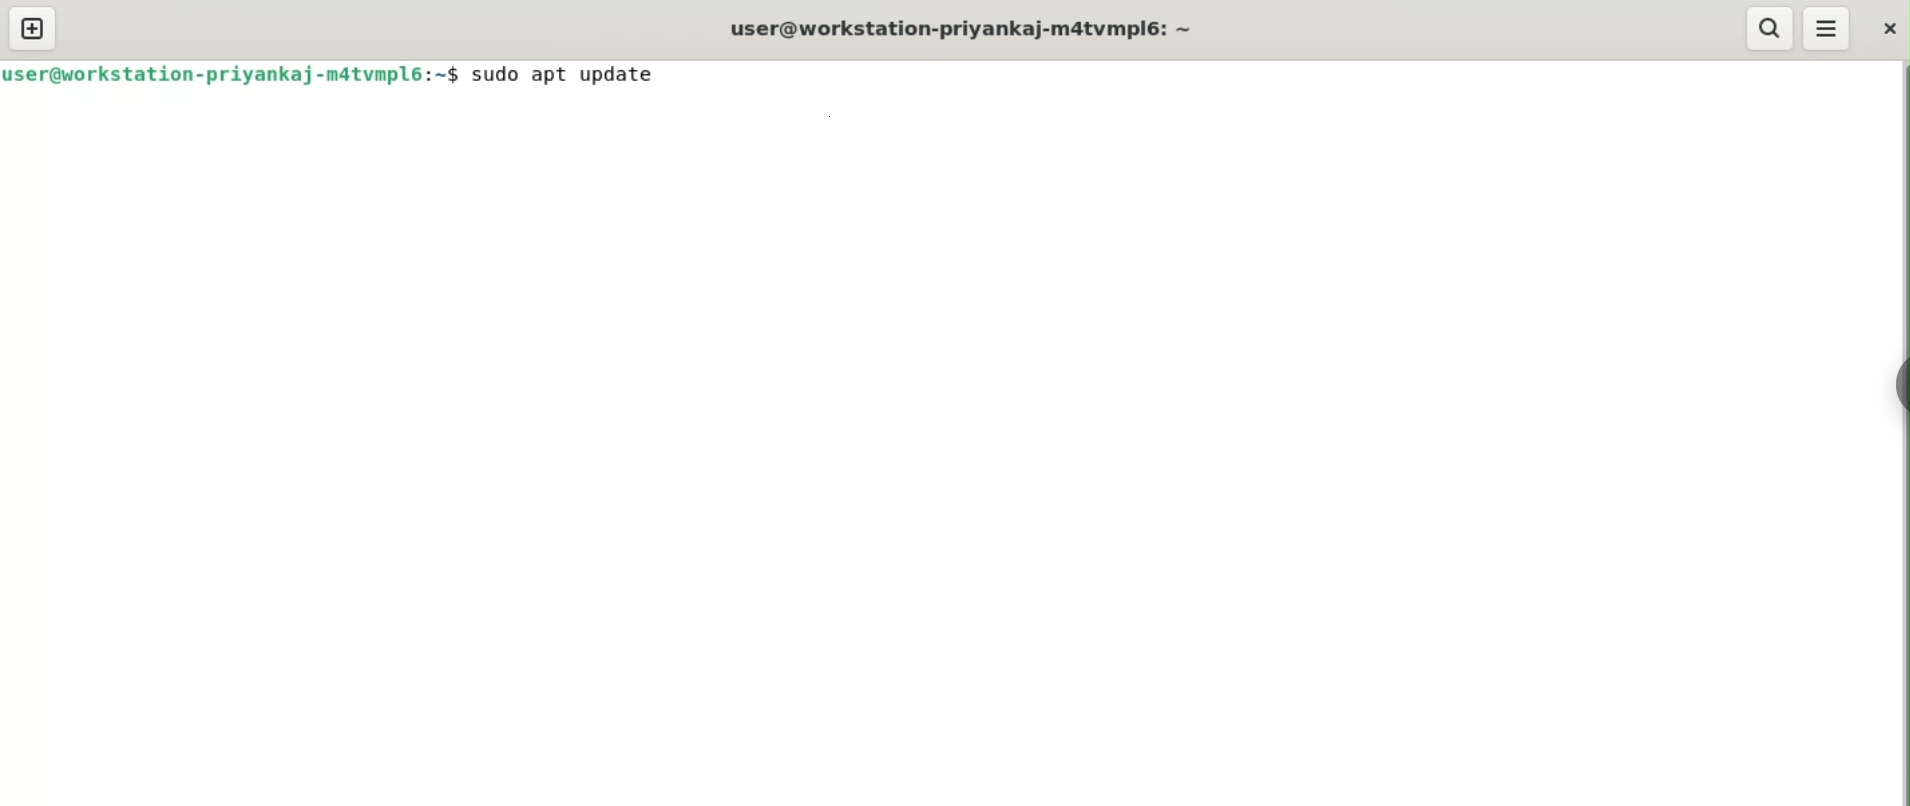  I want to click on sudo apt update, so click(574, 75).